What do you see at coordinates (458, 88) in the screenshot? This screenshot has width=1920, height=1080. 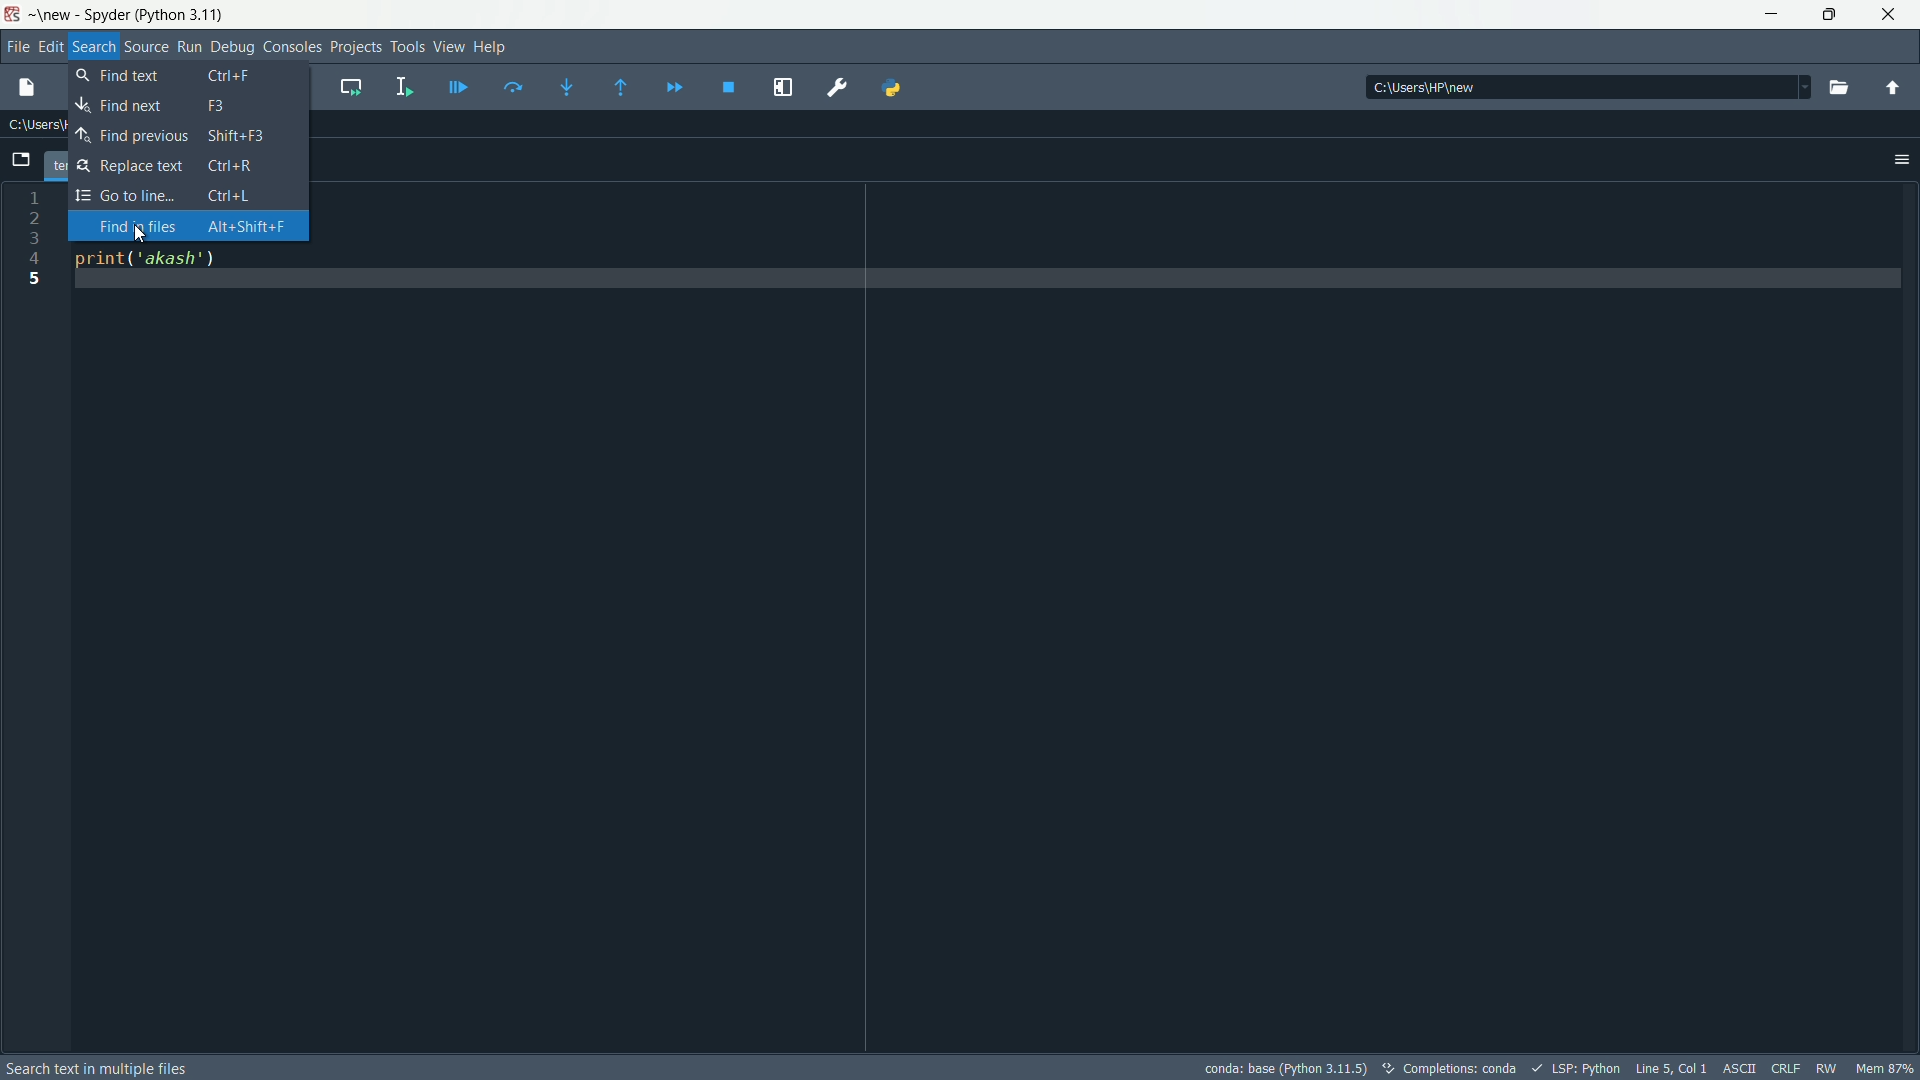 I see `debug file` at bounding box center [458, 88].